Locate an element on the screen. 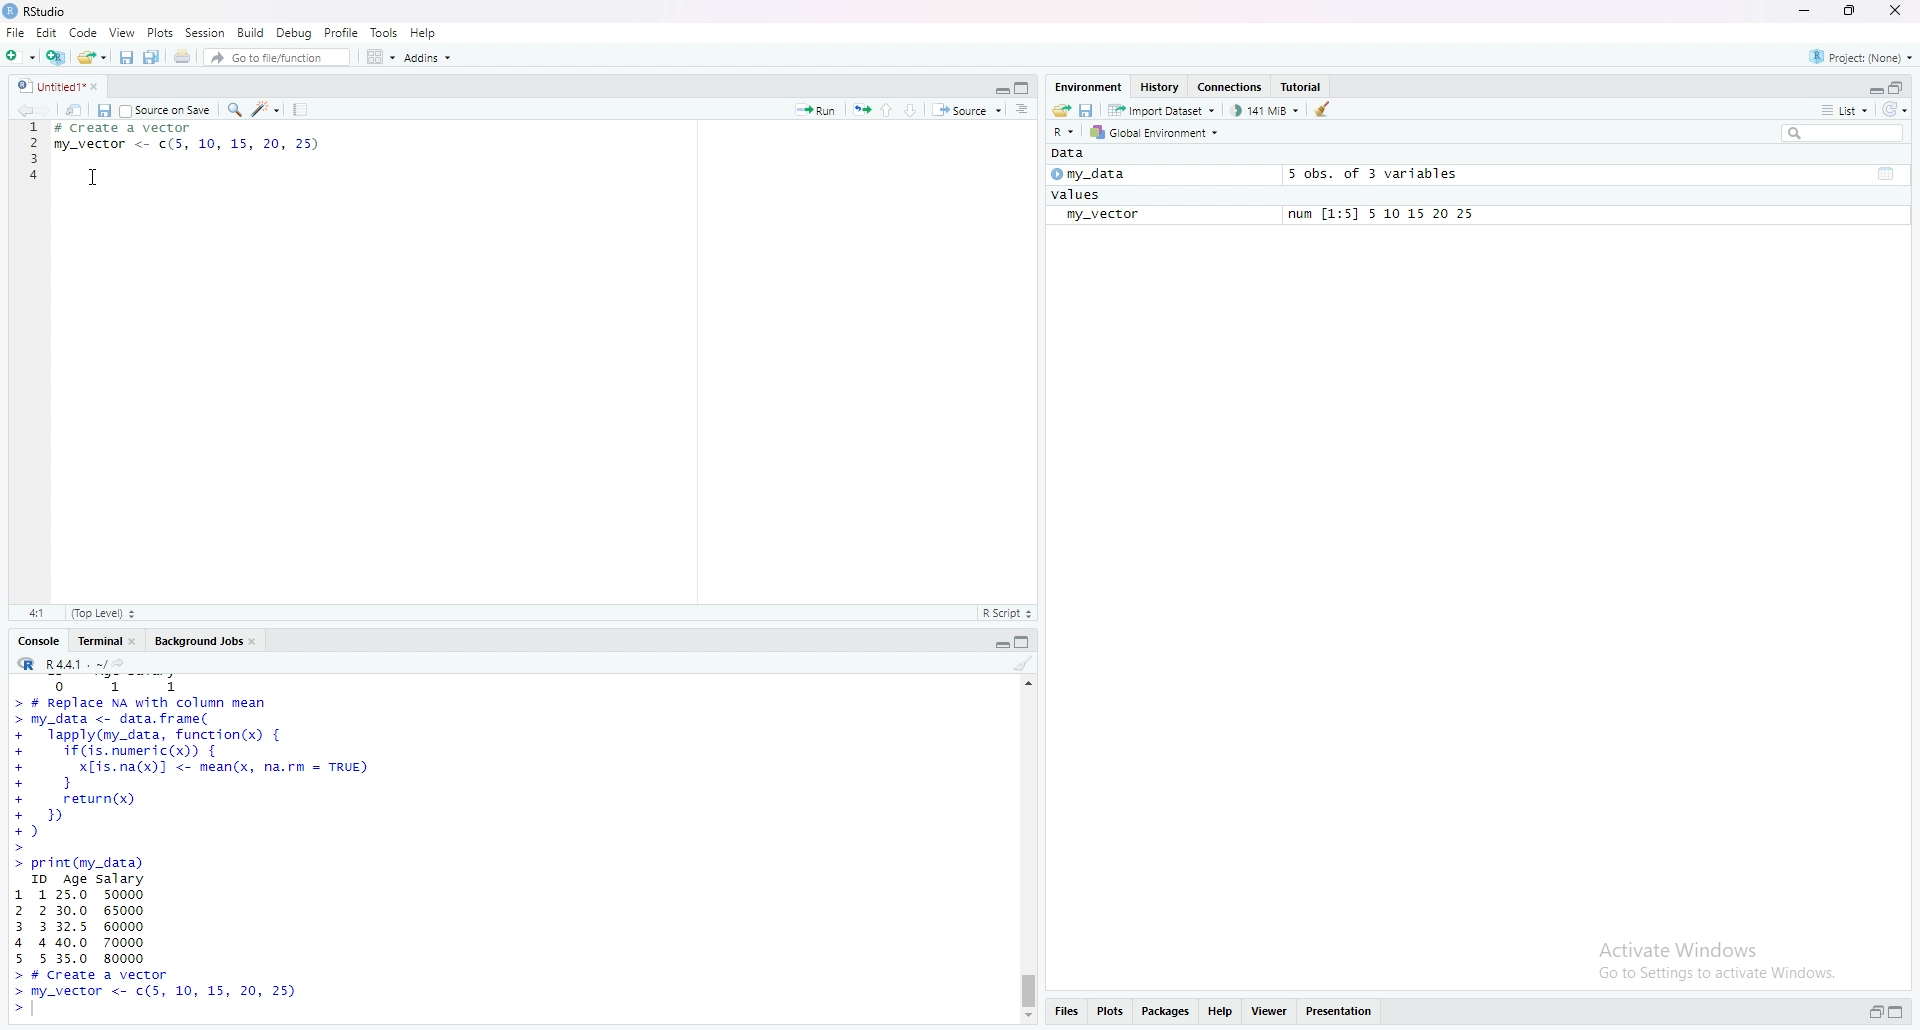  show in new window is located at coordinates (75, 110).